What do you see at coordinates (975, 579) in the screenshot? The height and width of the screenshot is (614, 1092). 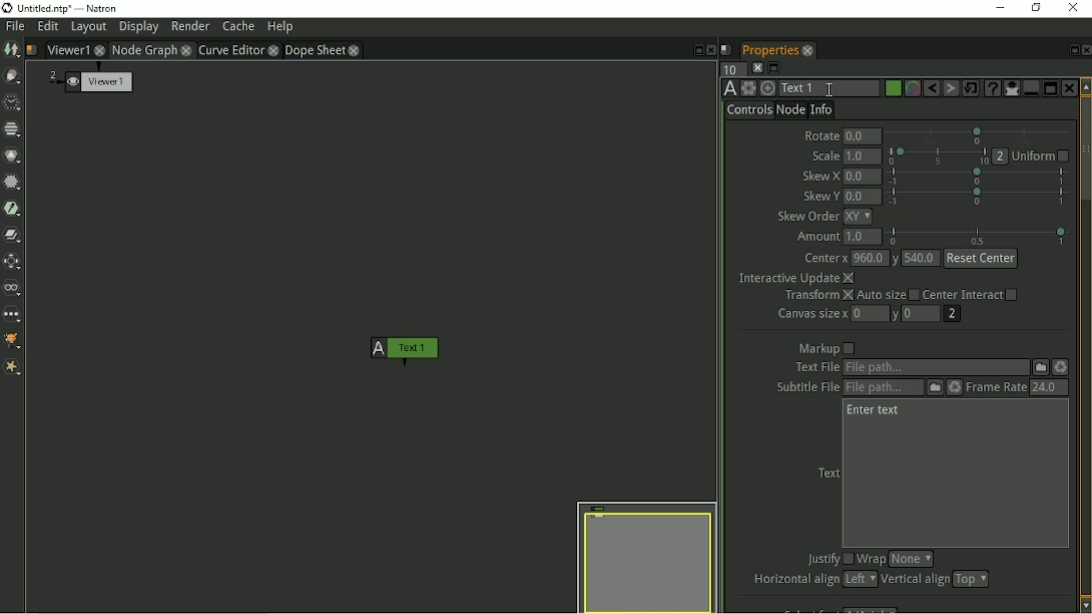 I see `top` at bounding box center [975, 579].